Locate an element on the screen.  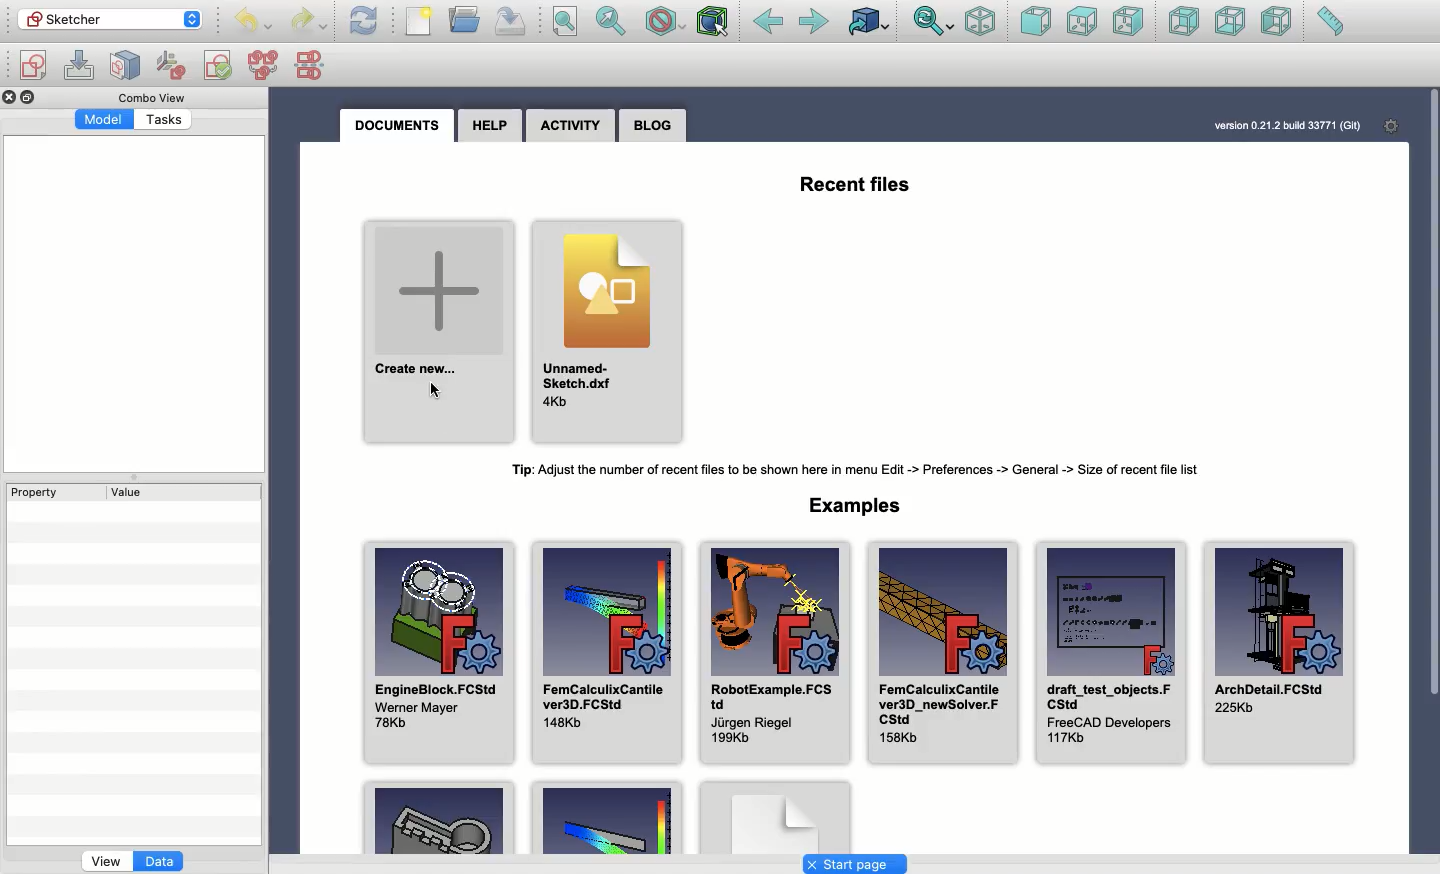
Fit all is located at coordinates (565, 21).